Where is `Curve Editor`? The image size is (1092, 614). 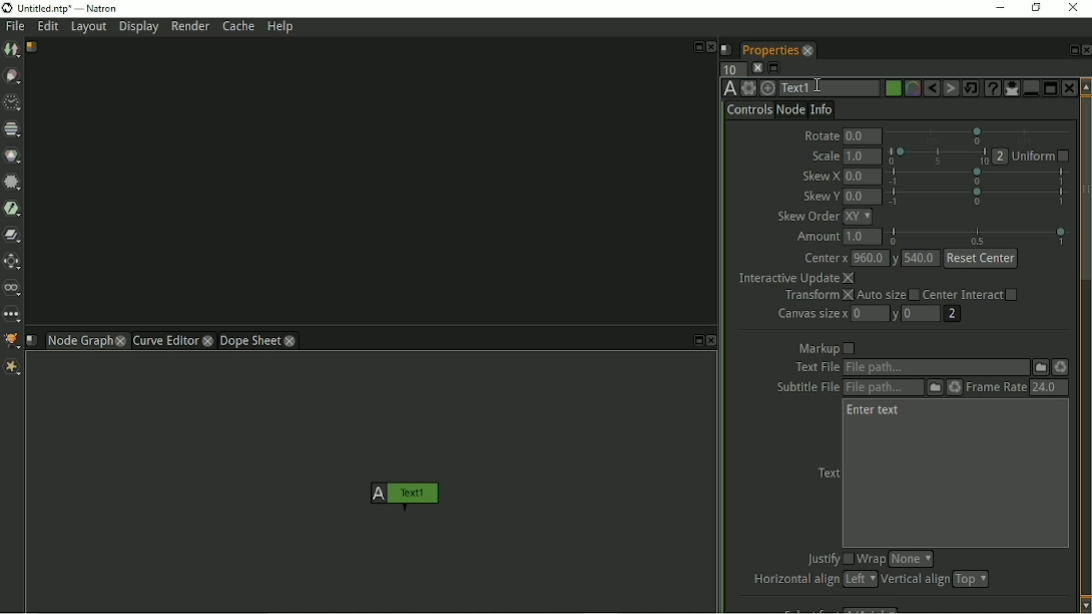
Curve Editor is located at coordinates (164, 340).